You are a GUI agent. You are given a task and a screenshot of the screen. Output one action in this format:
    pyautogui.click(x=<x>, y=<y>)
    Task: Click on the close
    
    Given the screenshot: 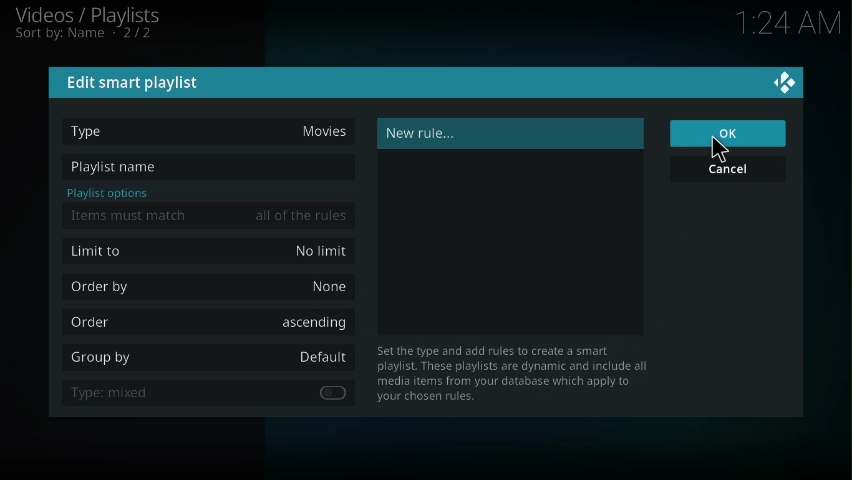 What is the action you would take?
    pyautogui.click(x=787, y=83)
    